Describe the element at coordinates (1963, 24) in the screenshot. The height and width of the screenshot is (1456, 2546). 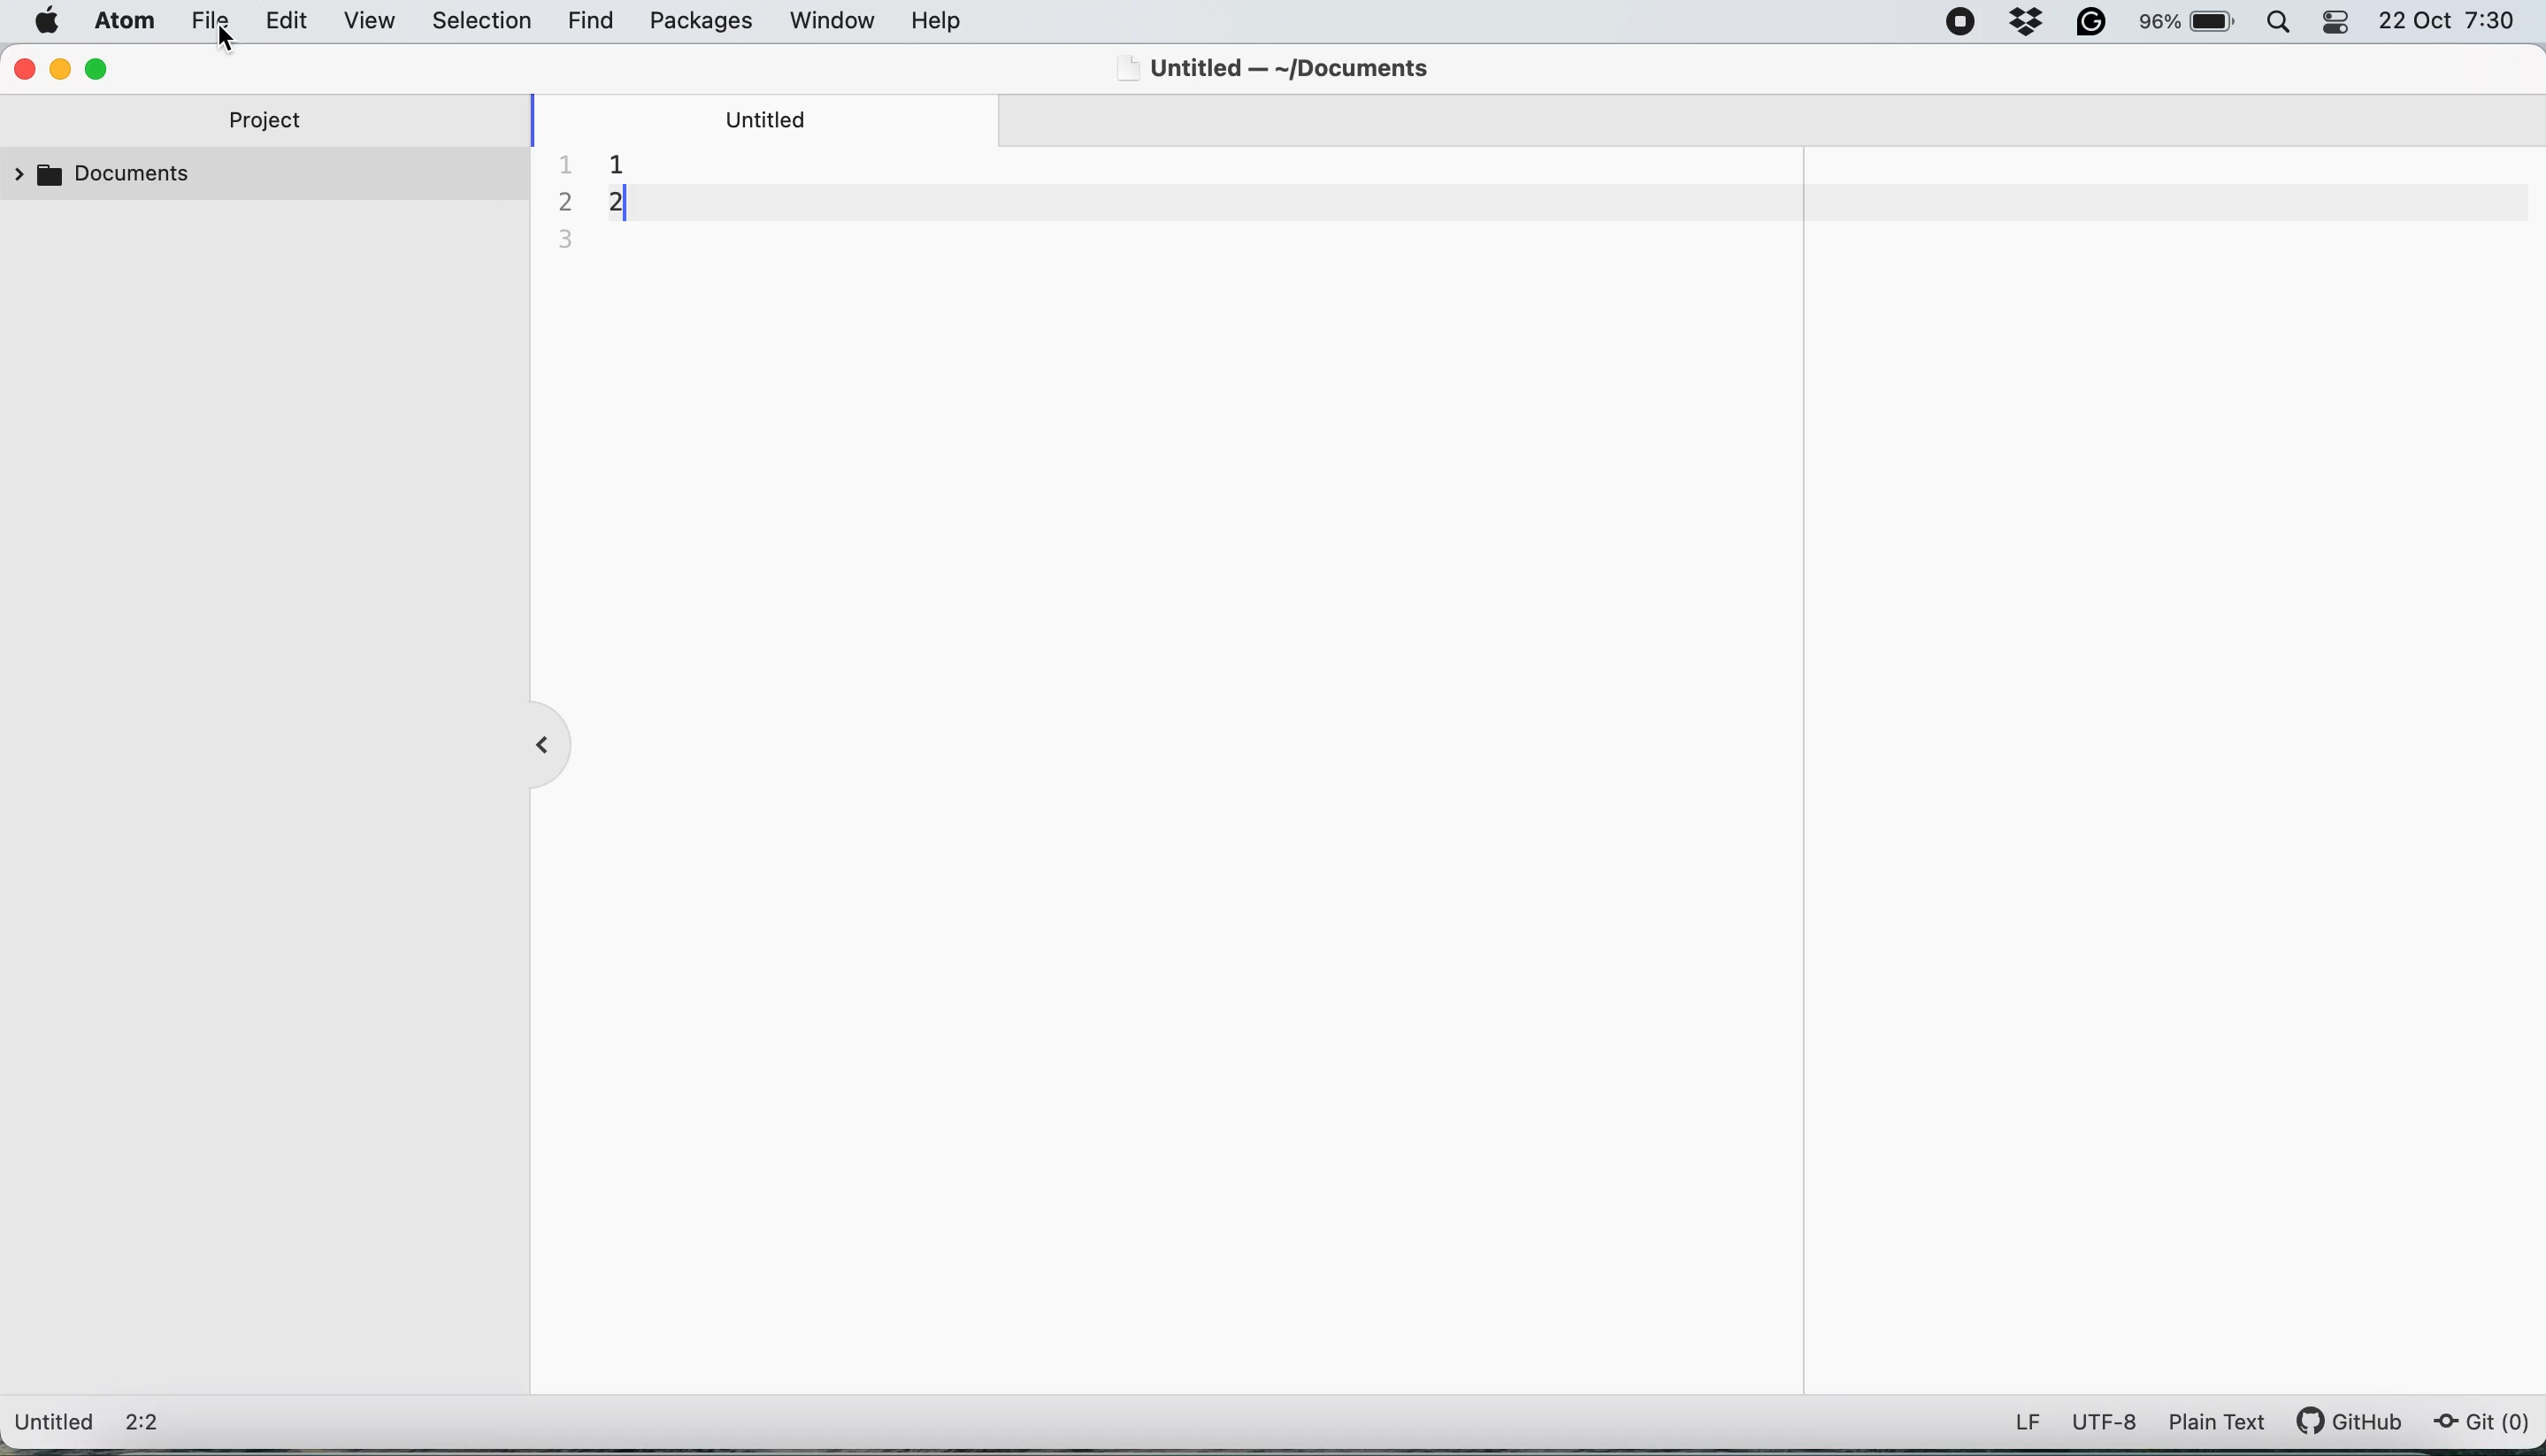
I see `screen recorder` at that location.